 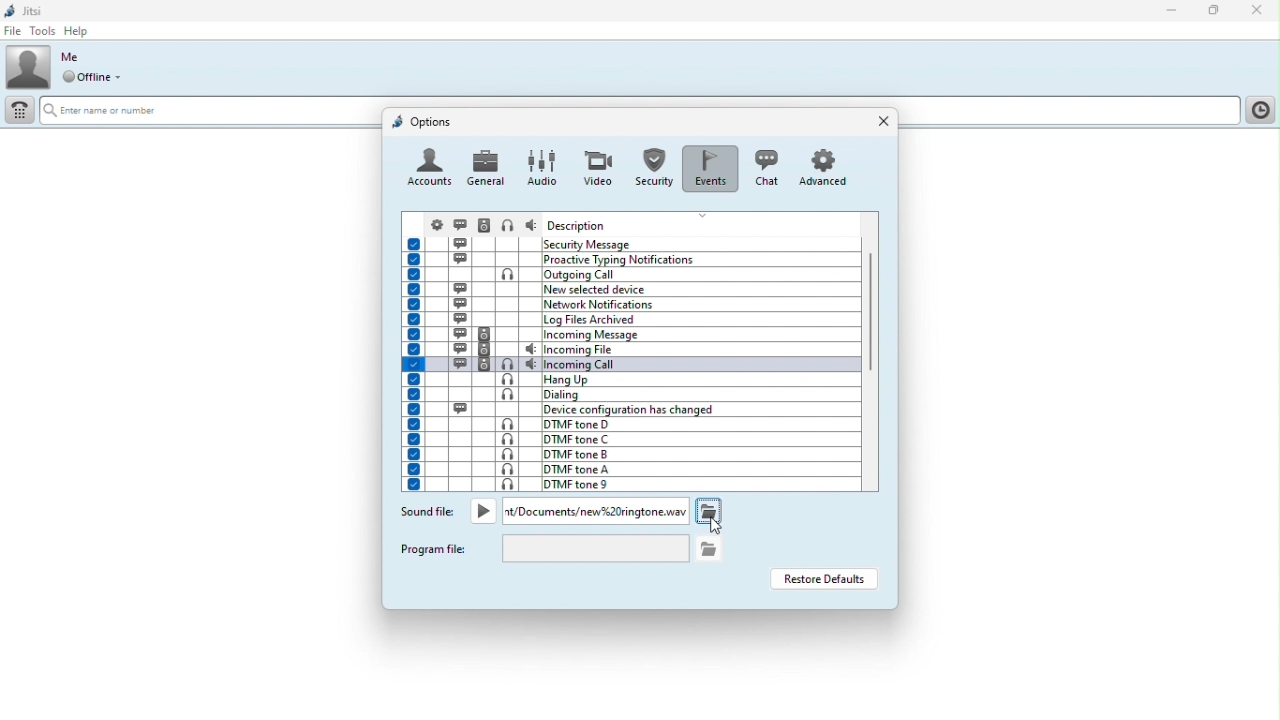 I want to click on incoming files , so click(x=630, y=350).